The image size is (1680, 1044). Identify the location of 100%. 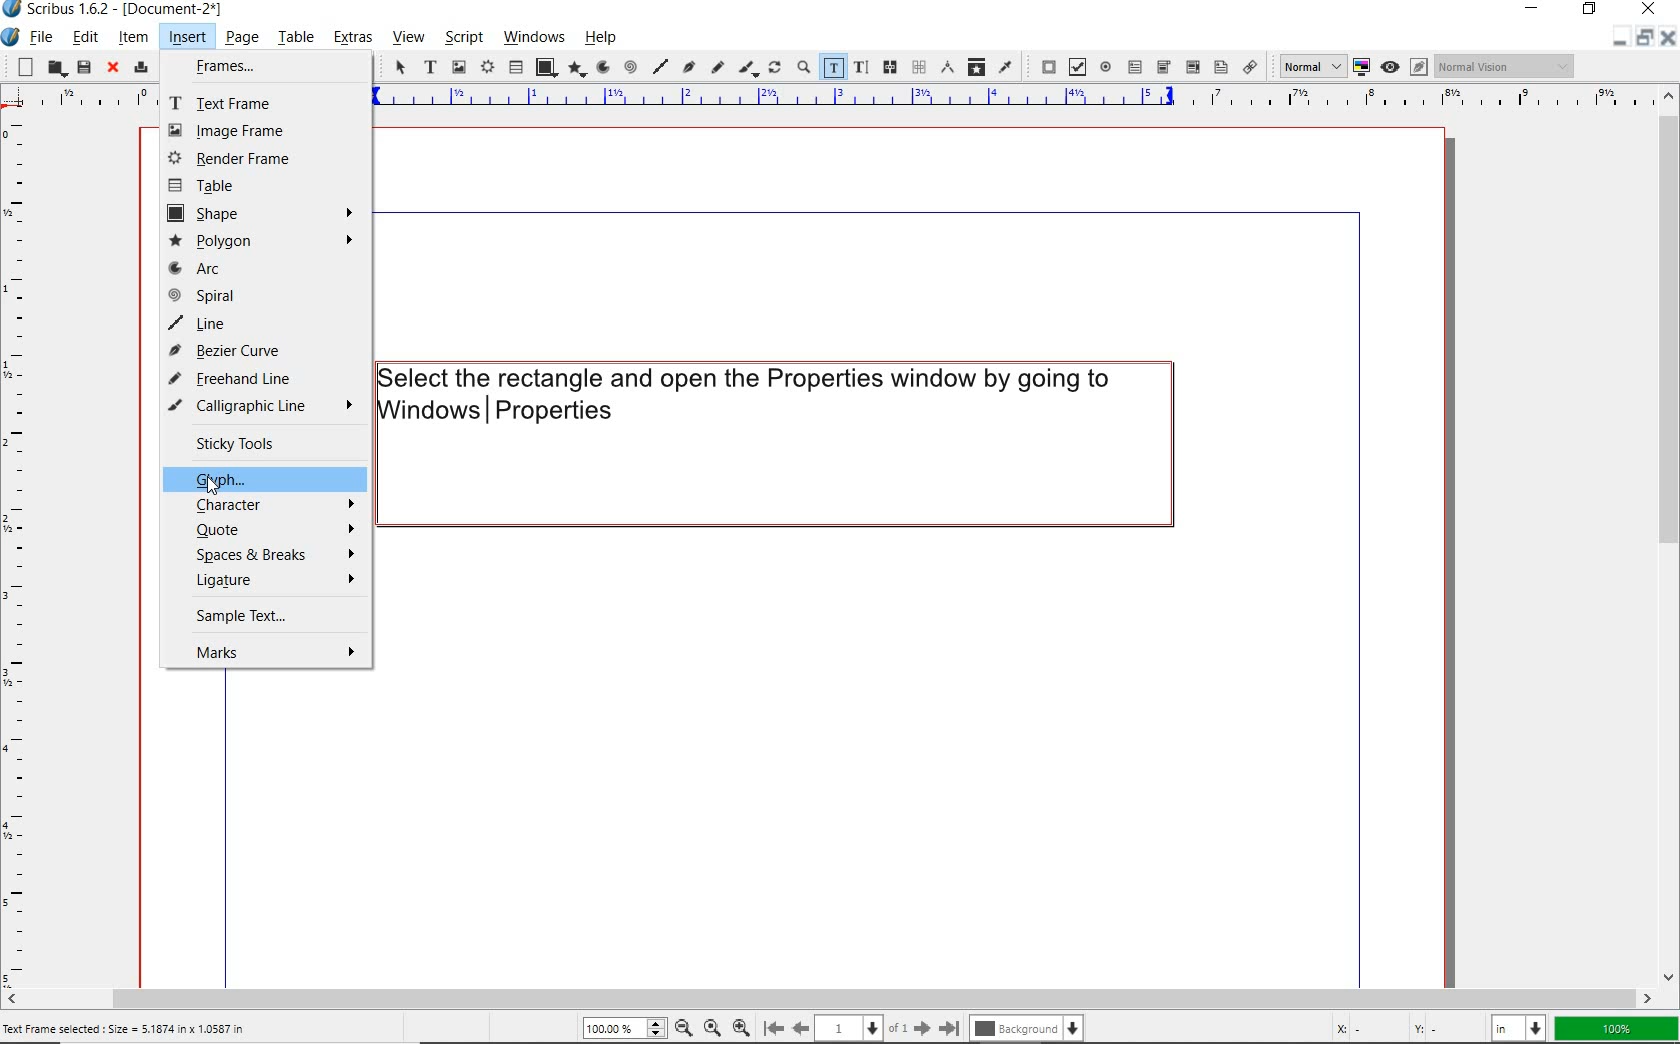
(1618, 1029).